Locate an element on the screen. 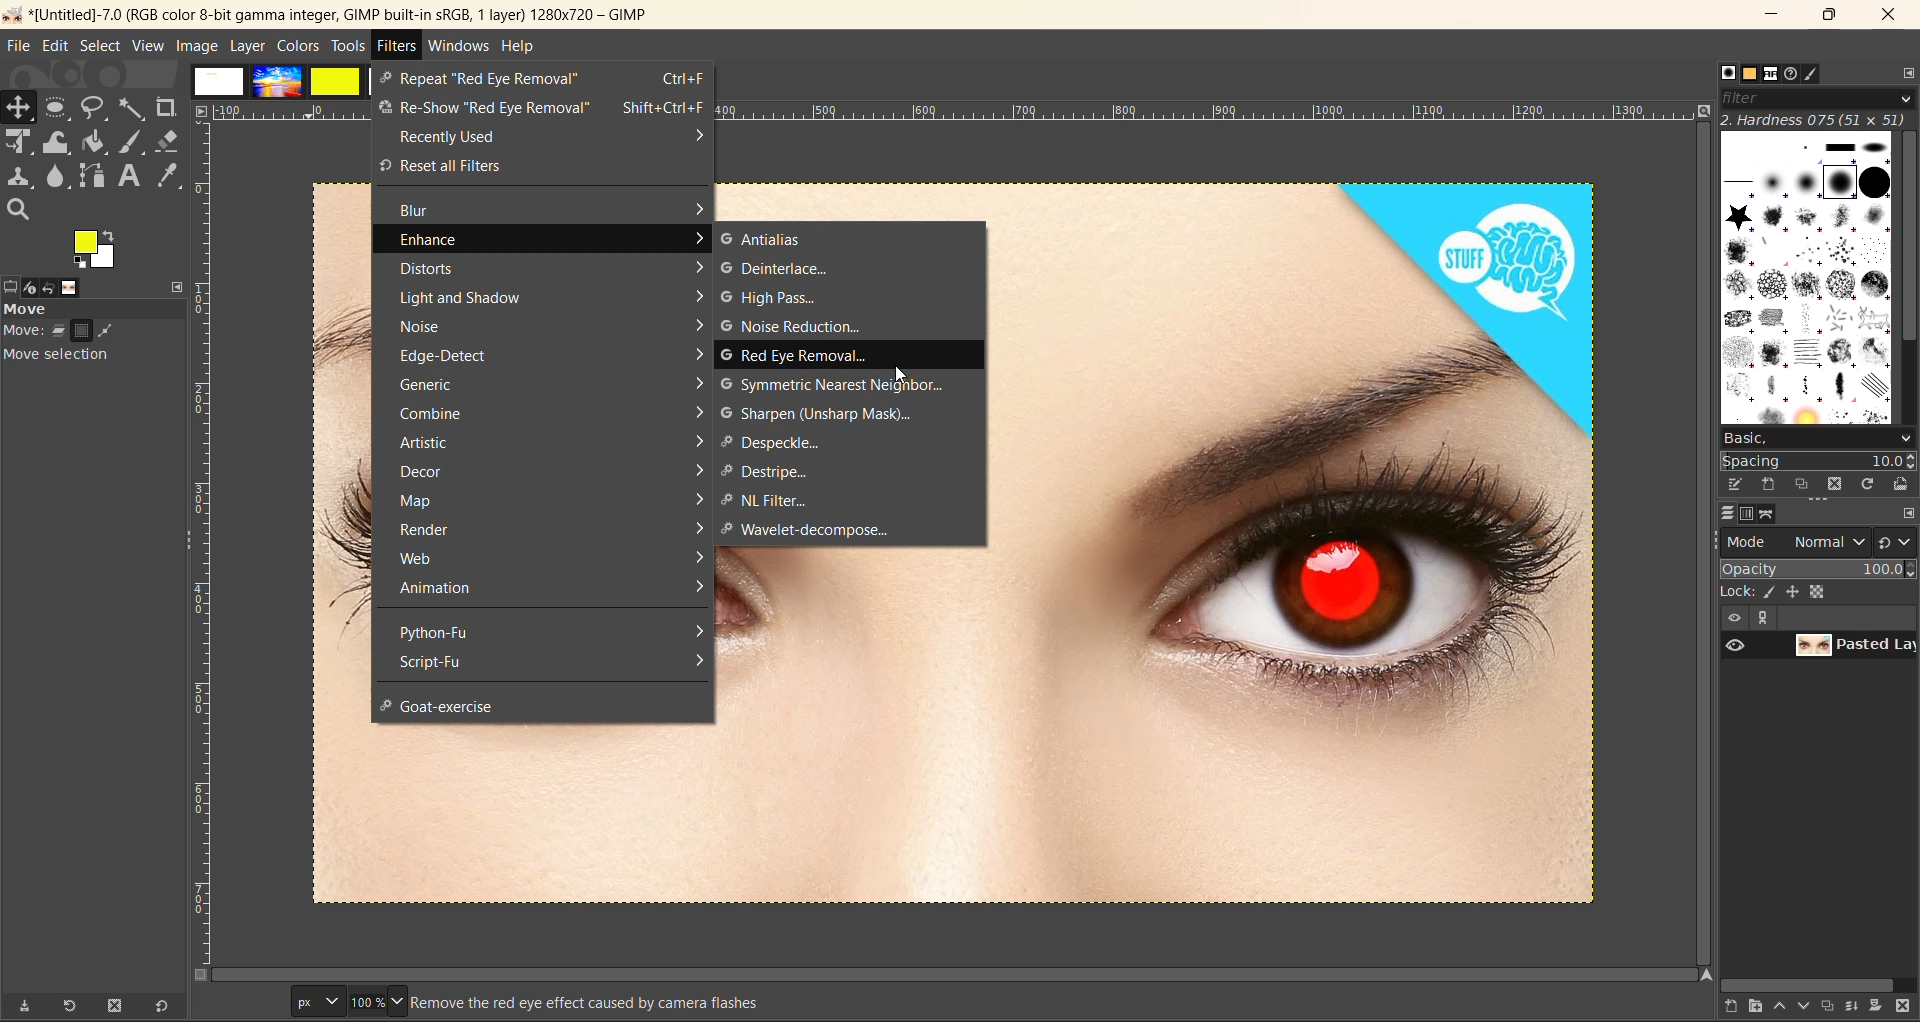 The height and width of the screenshot is (1022, 1920). lower this layer is located at coordinates (1800, 1011).